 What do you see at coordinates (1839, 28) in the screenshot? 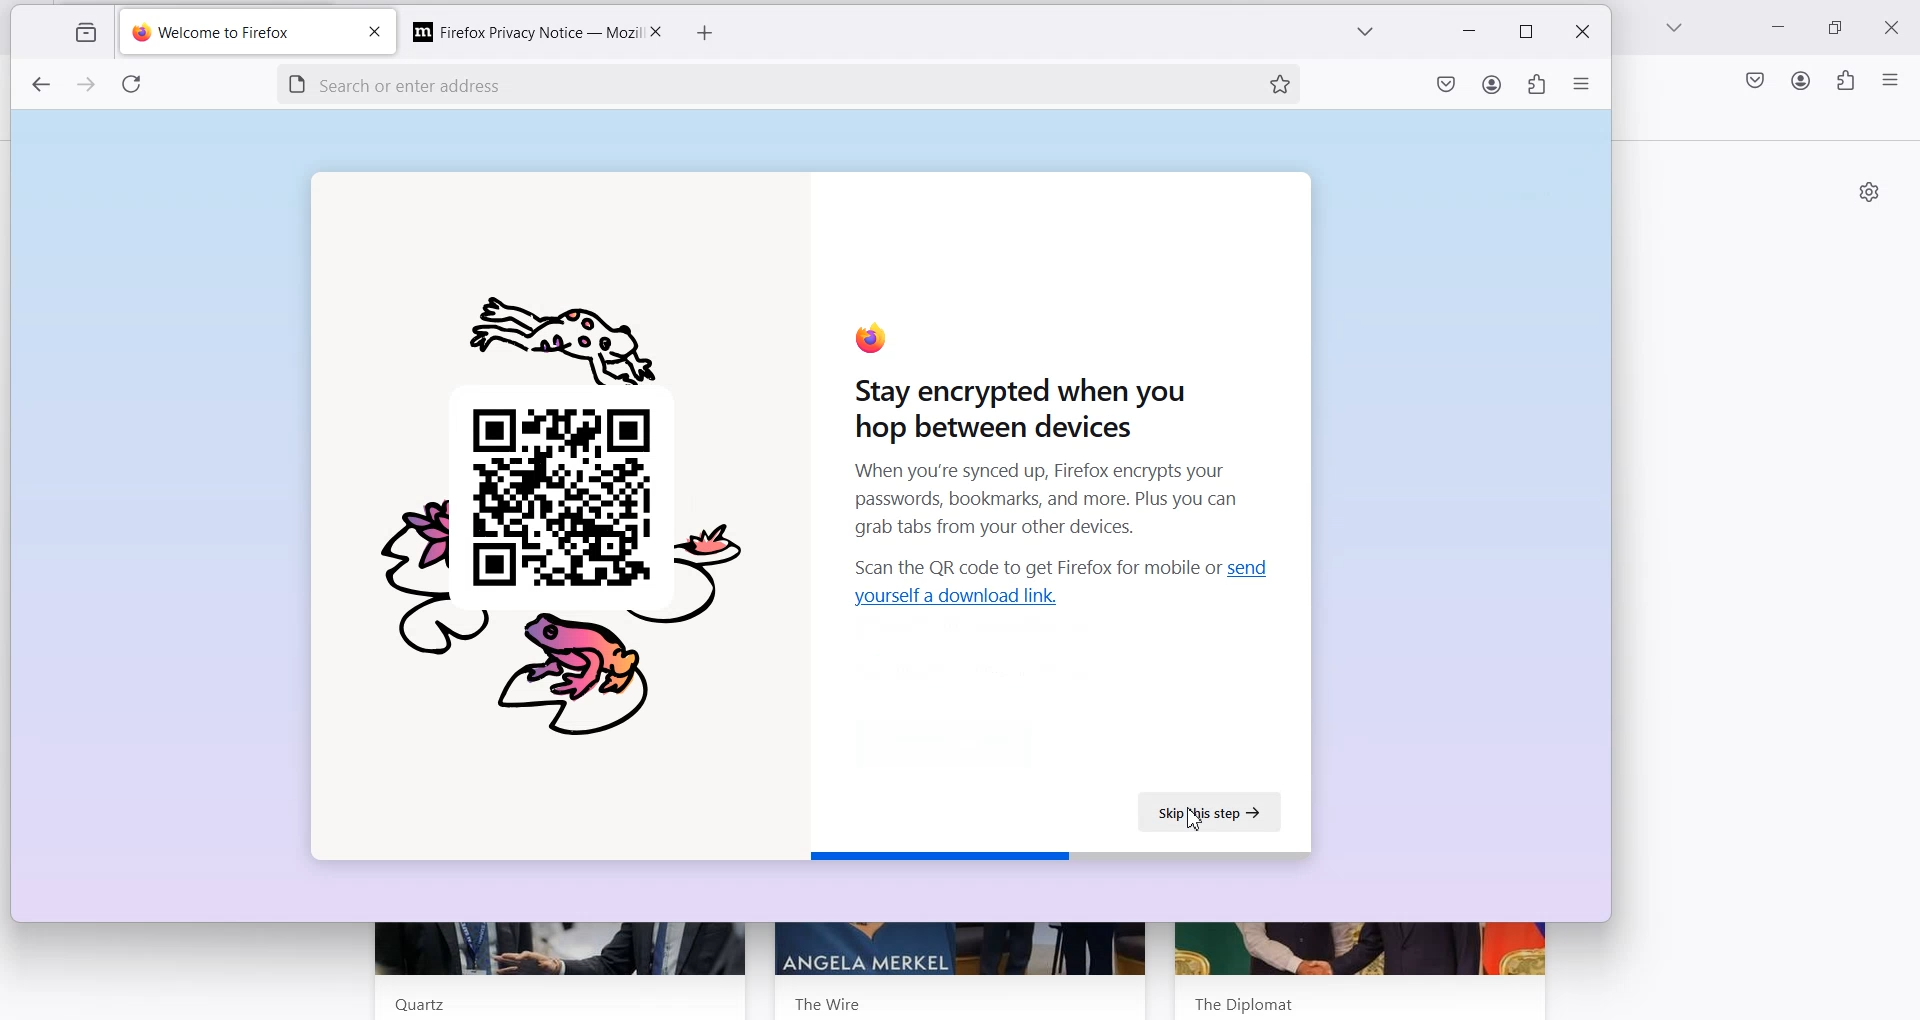
I see `Maximize` at bounding box center [1839, 28].